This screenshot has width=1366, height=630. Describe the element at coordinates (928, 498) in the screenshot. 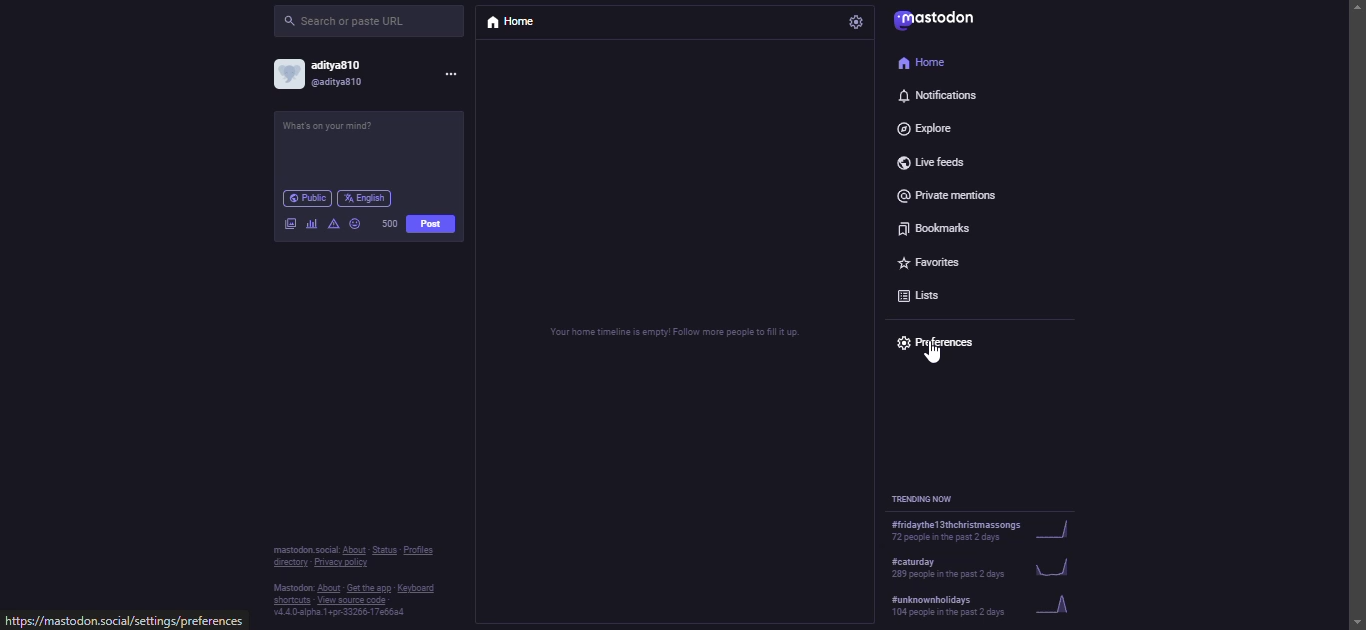

I see `trending` at that location.